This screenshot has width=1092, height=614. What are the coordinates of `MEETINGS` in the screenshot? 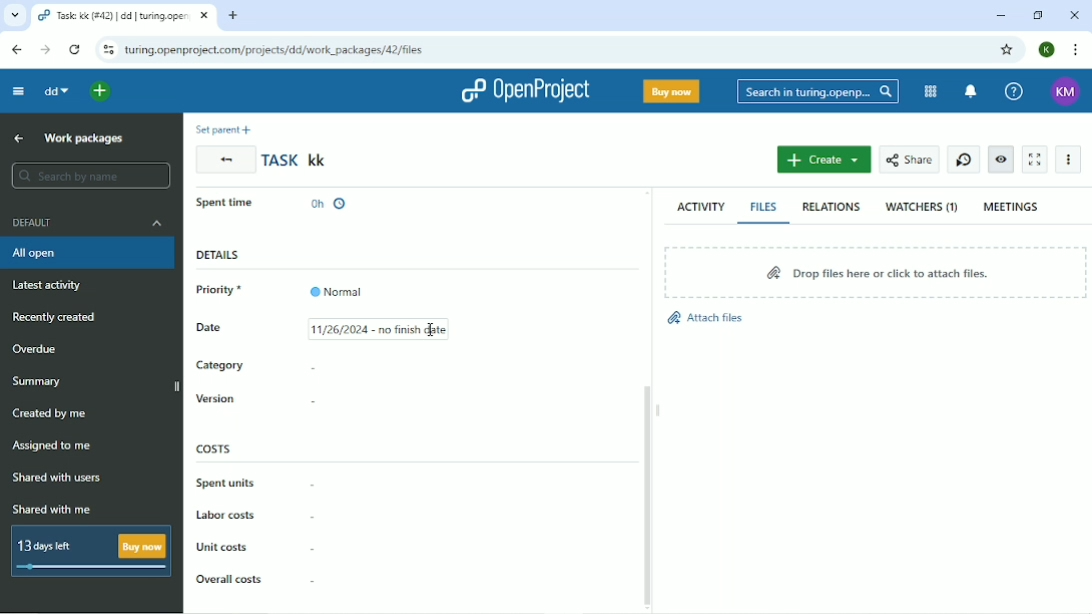 It's located at (1012, 207).